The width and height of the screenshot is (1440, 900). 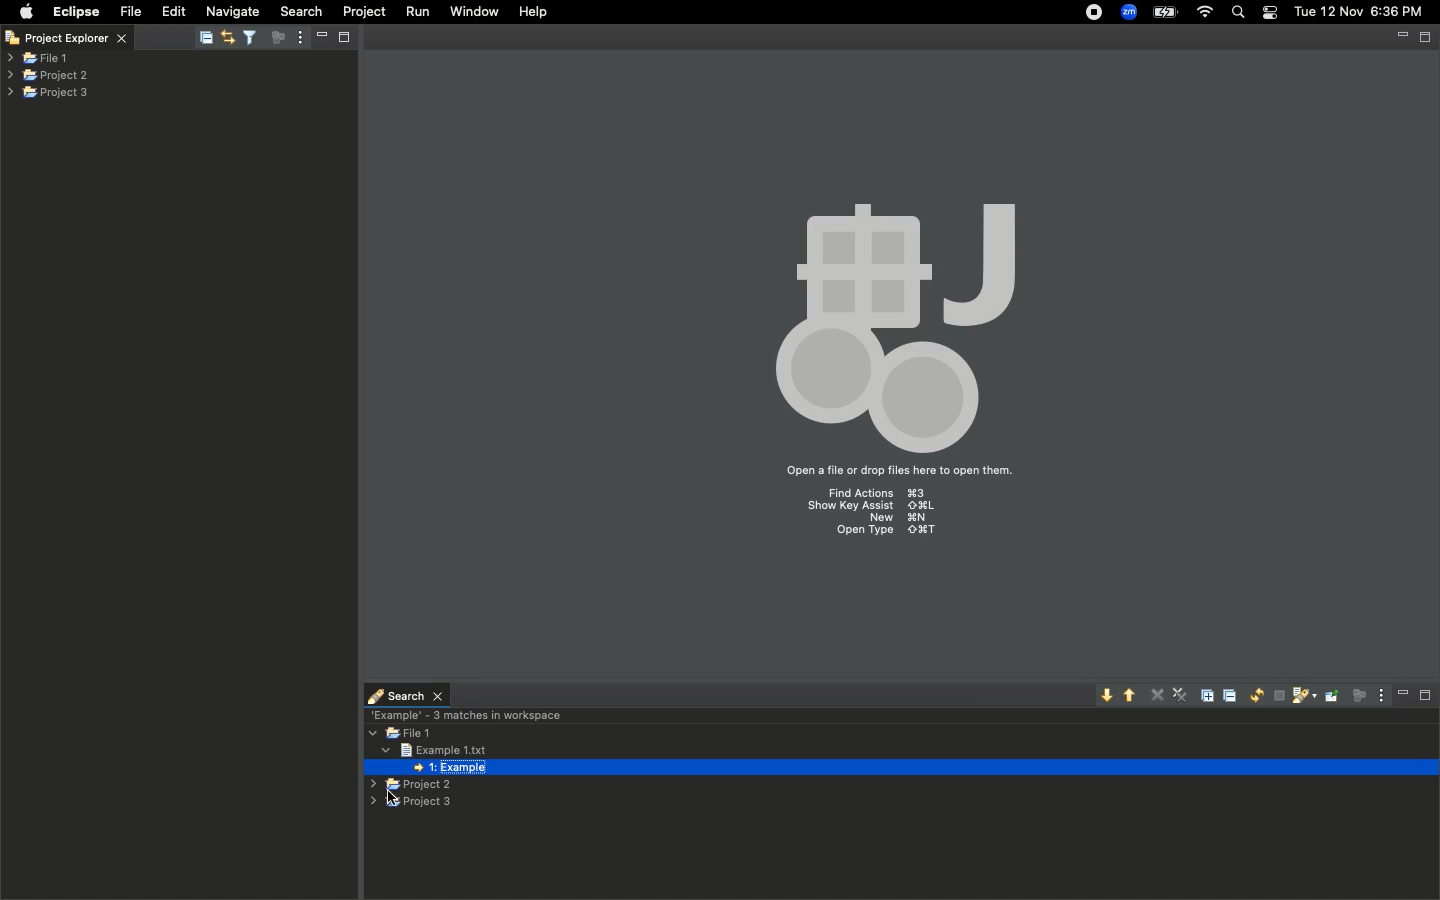 I want to click on Date/time, so click(x=1360, y=11).